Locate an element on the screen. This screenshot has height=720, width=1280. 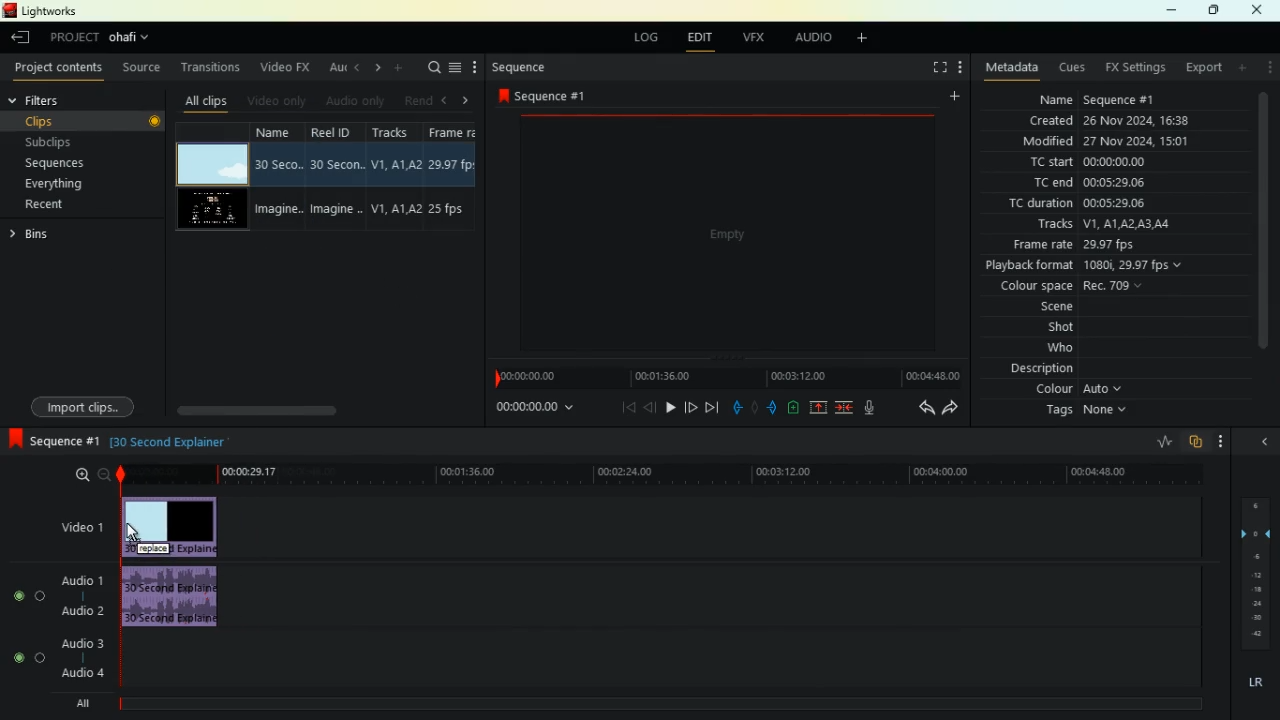
all is located at coordinates (80, 705).